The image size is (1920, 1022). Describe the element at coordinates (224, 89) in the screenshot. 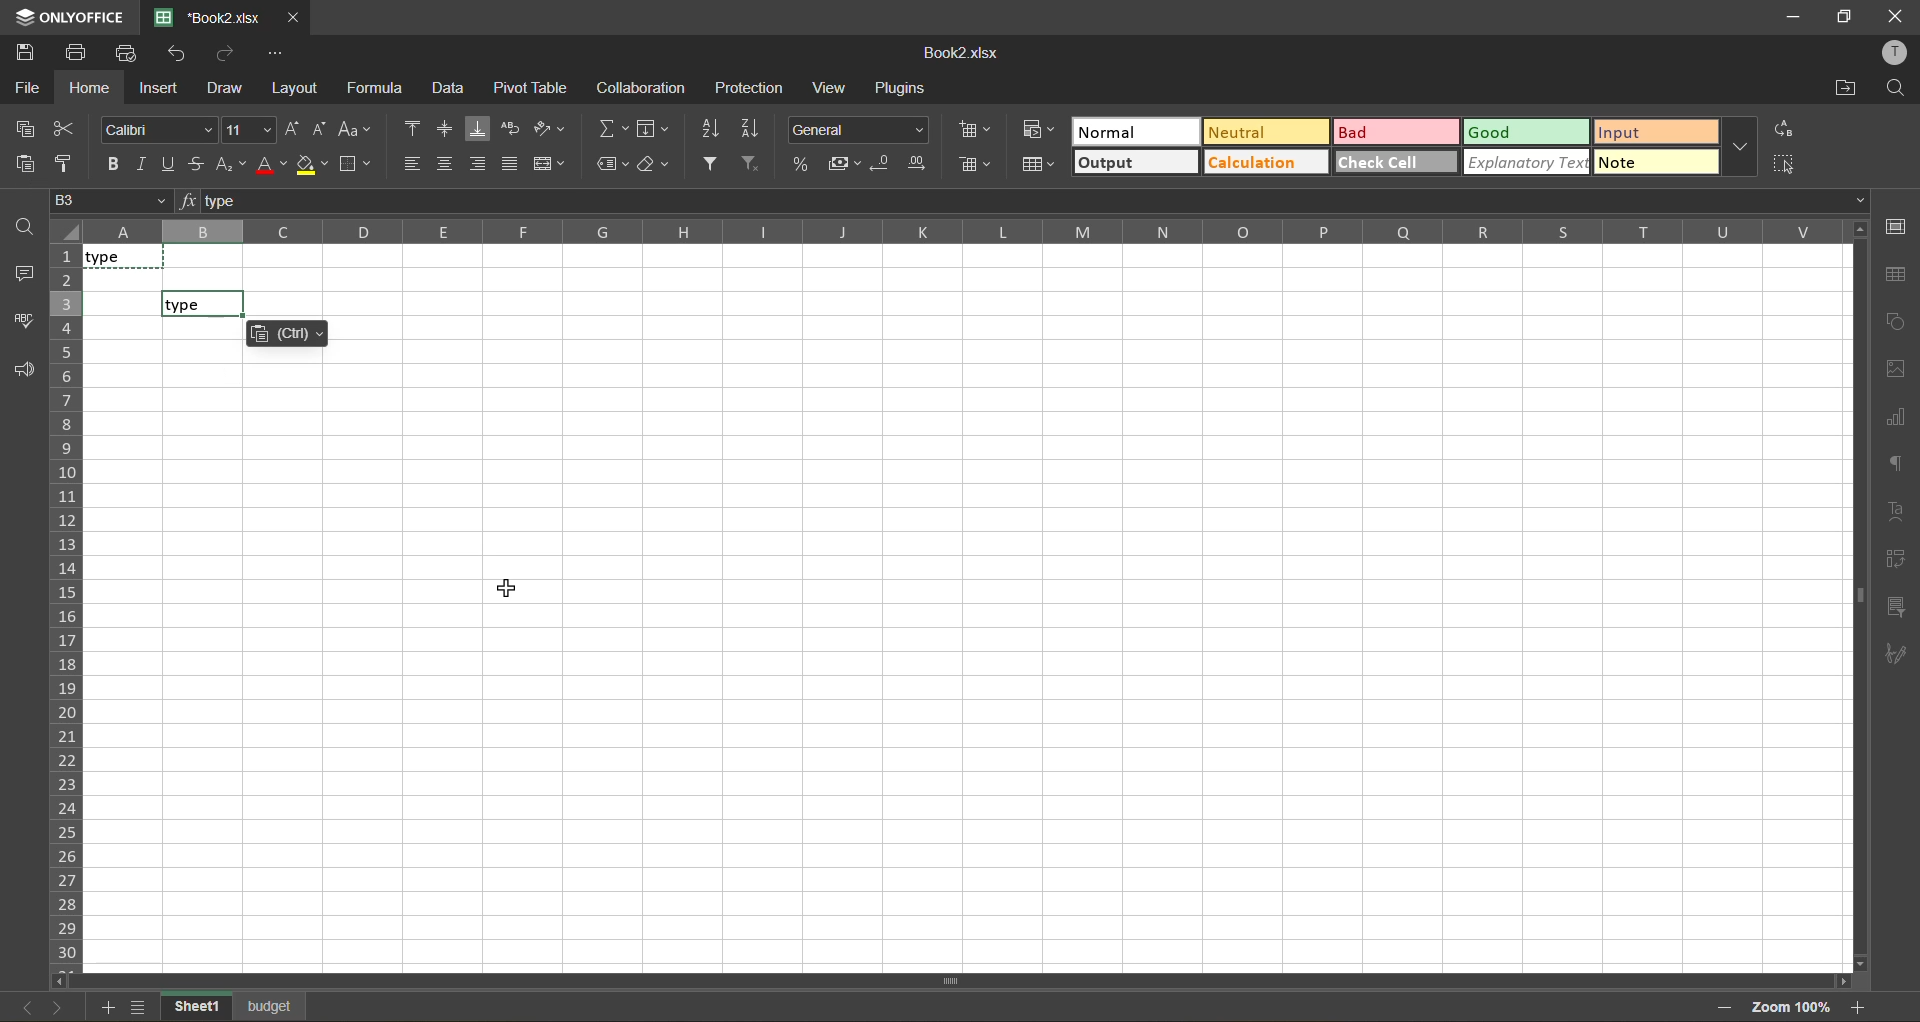

I see `draw` at that location.